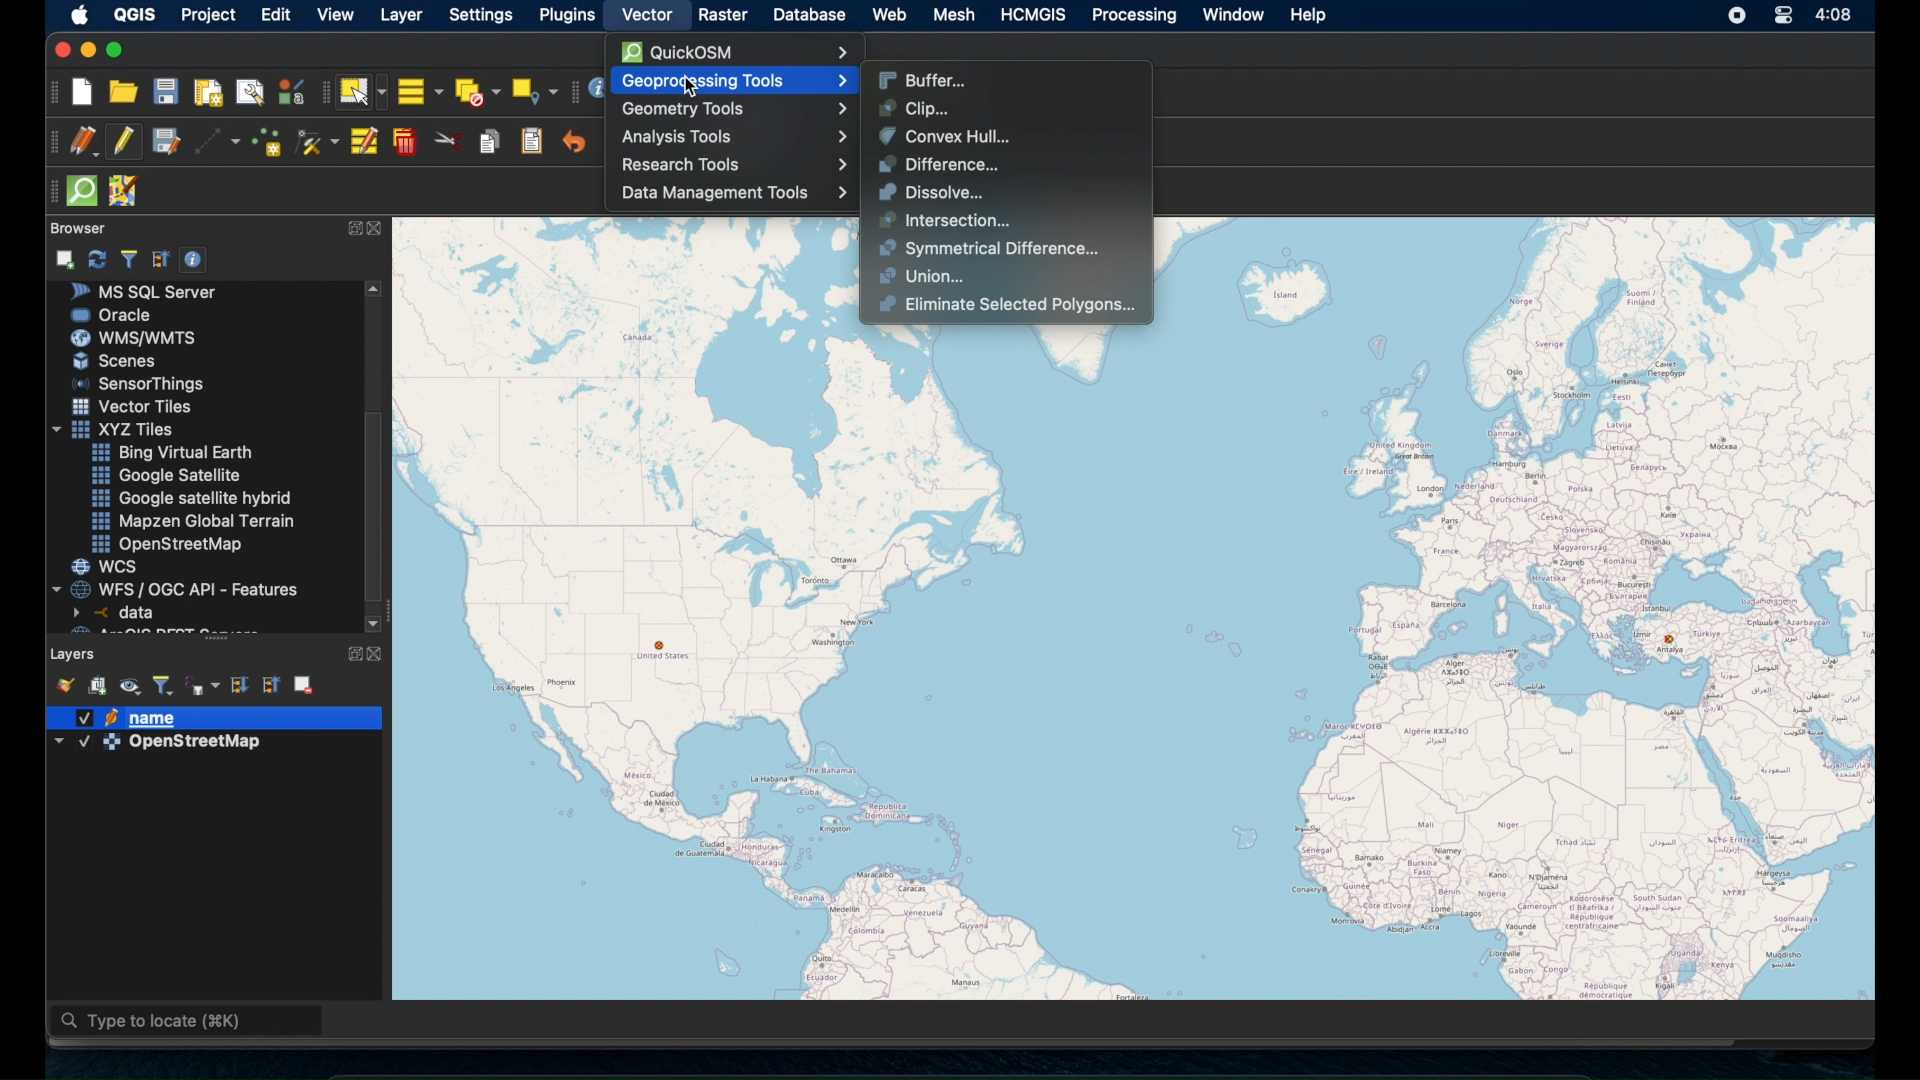 The image size is (1920, 1080). I want to click on hidden text, so click(148, 630).